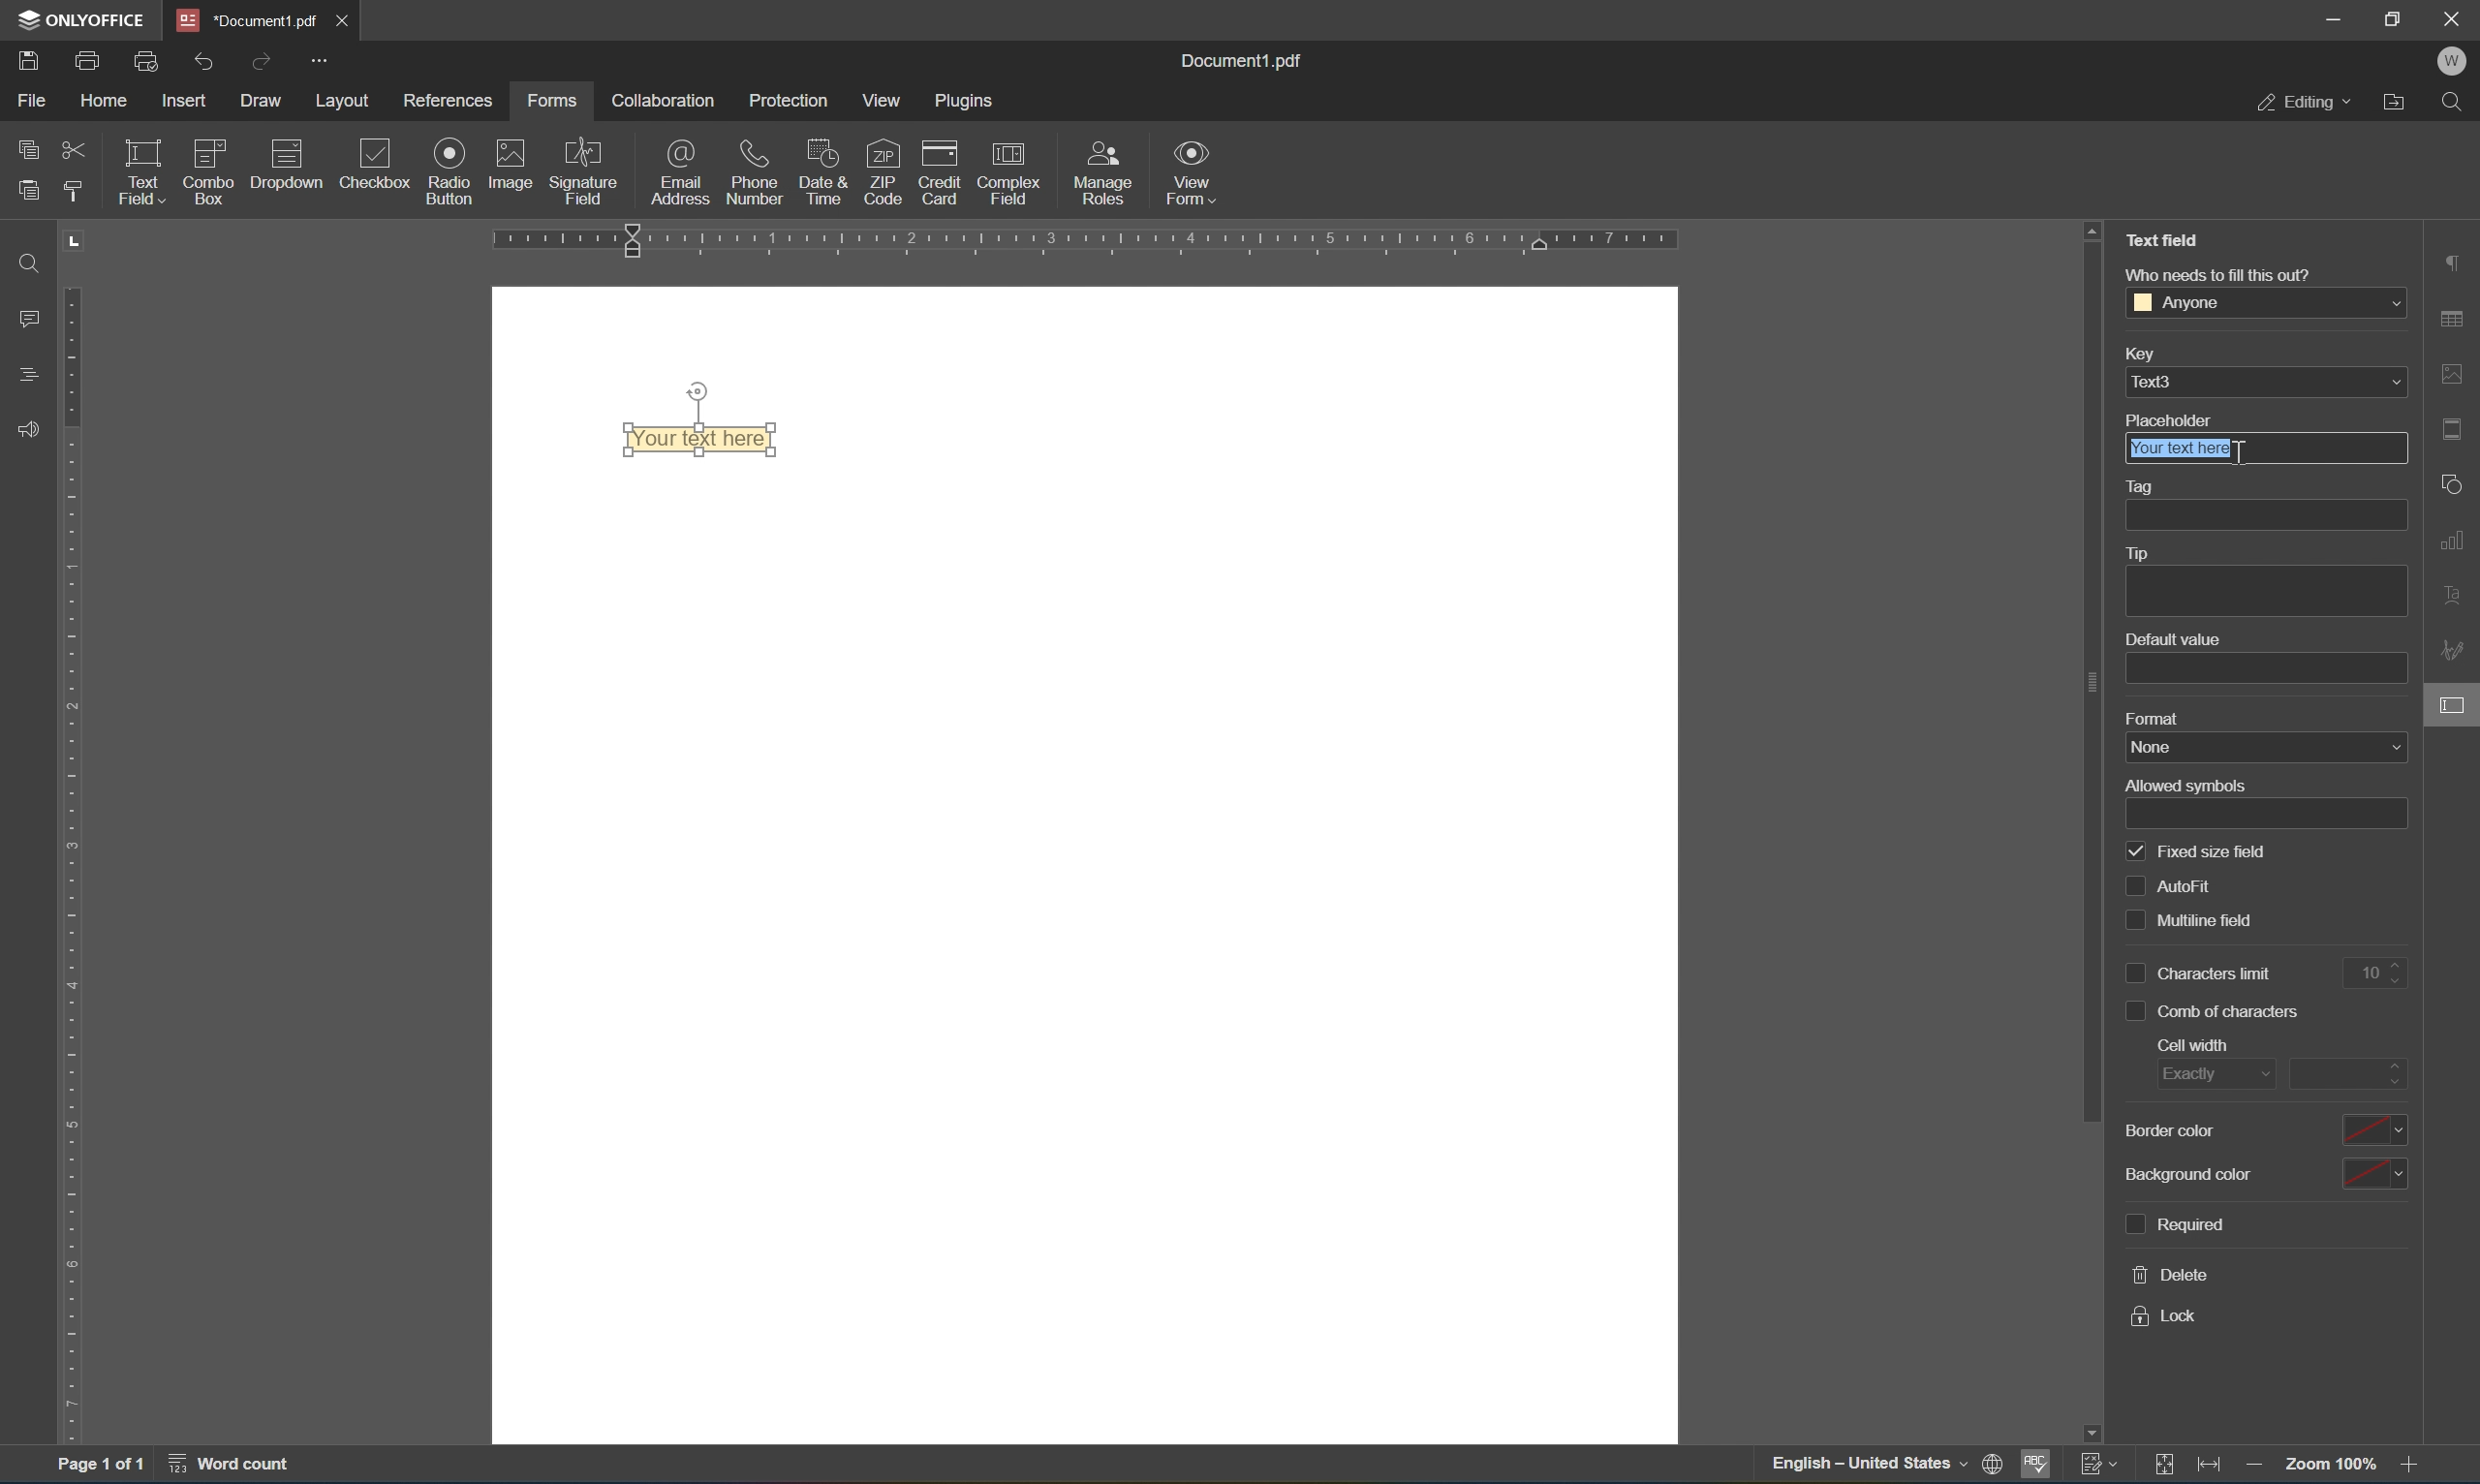  I want to click on view, so click(885, 100).